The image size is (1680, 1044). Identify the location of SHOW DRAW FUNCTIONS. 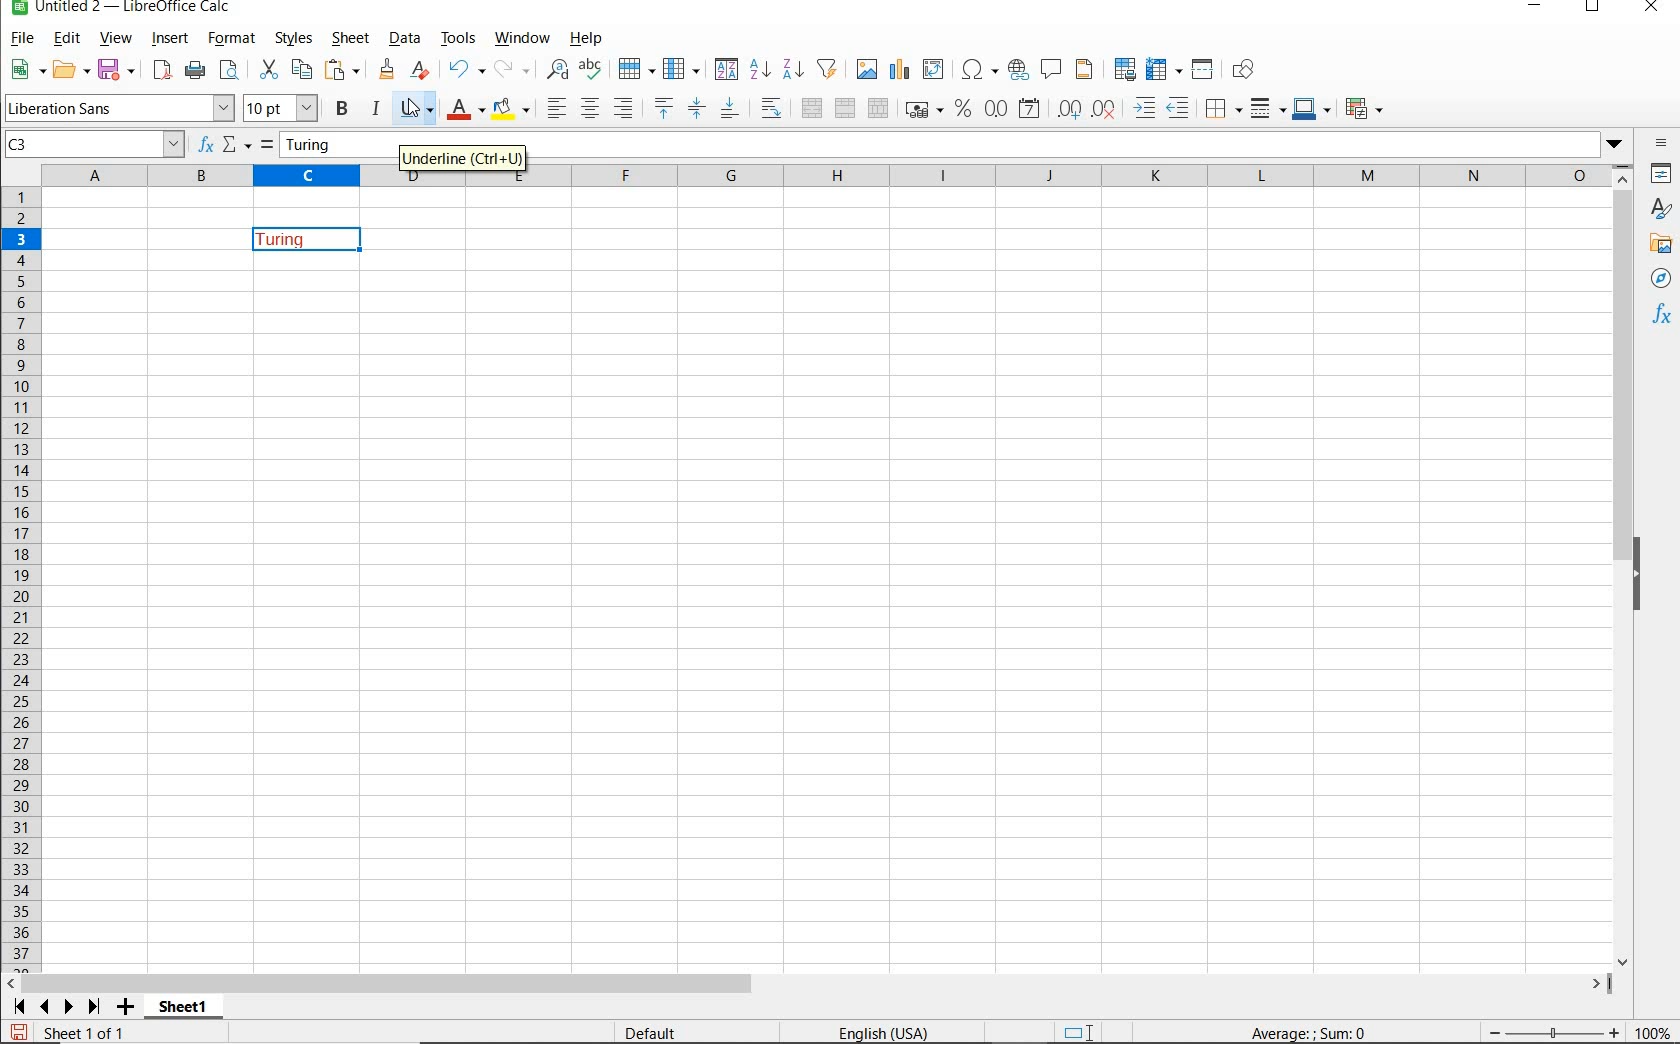
(1242, 70).